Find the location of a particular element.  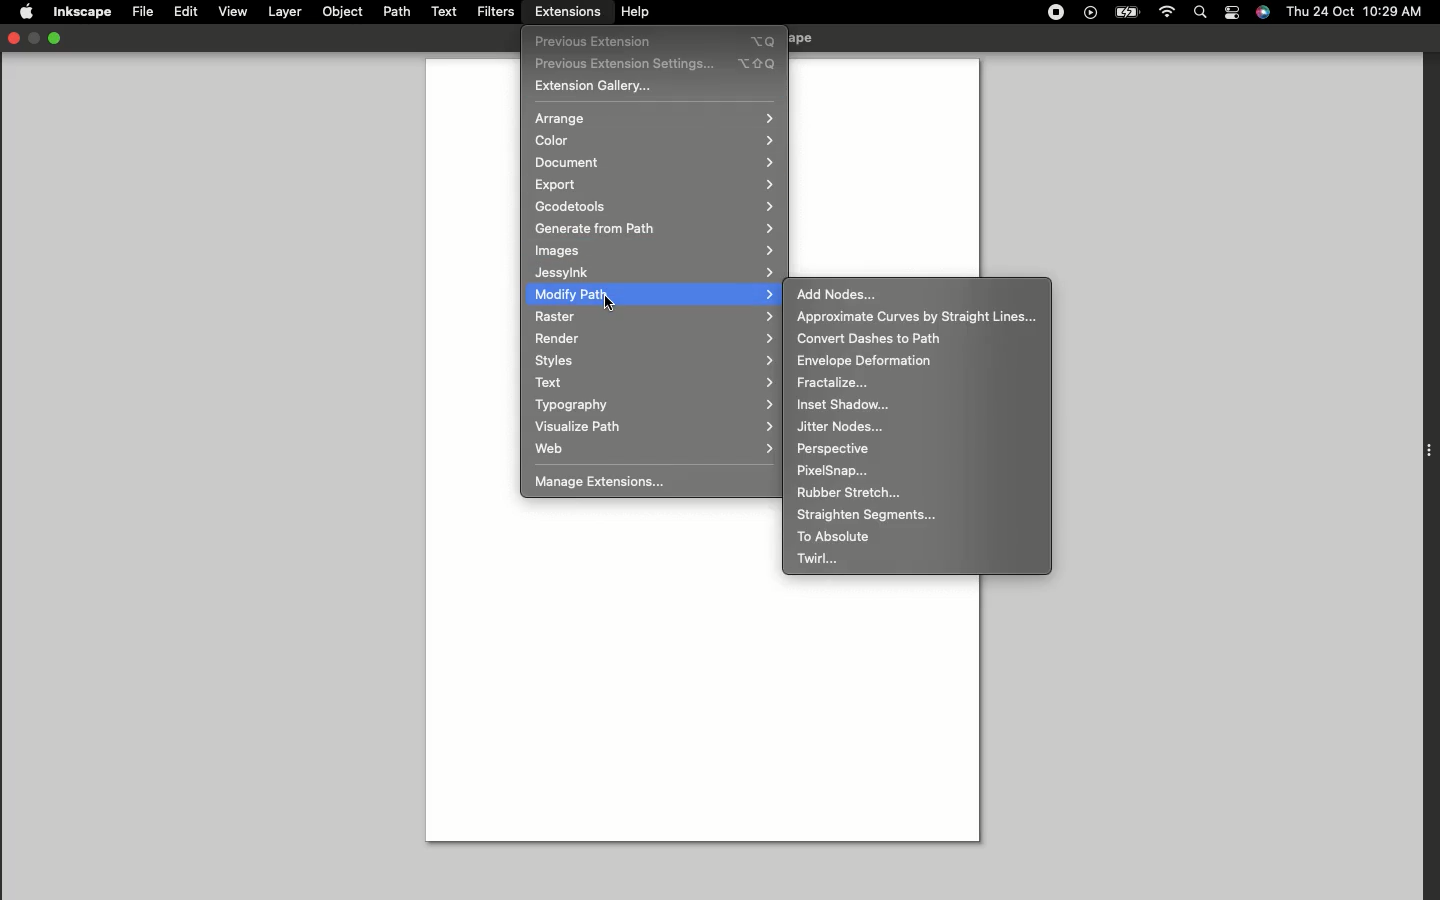

Add nodes is located at coordinates (837, 293).